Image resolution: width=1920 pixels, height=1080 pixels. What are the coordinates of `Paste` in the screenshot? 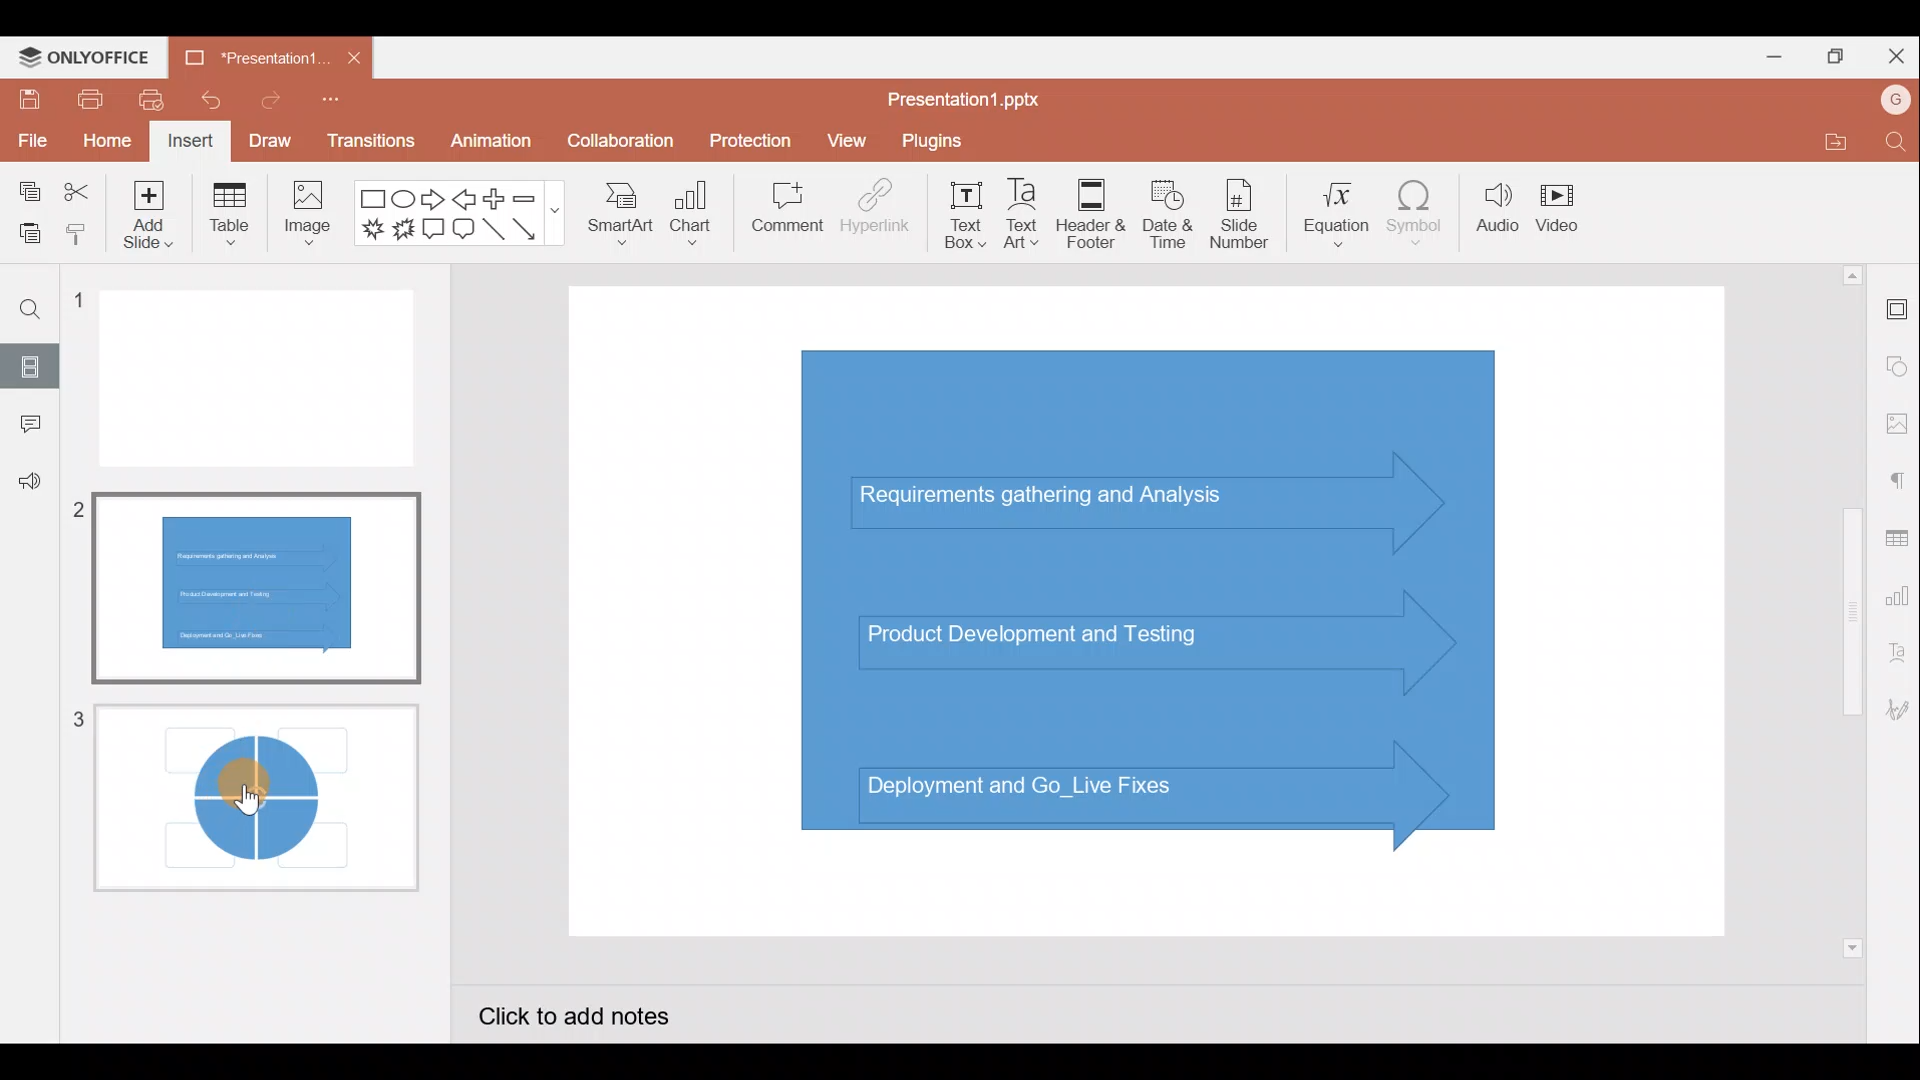 It's located at (26, 229).